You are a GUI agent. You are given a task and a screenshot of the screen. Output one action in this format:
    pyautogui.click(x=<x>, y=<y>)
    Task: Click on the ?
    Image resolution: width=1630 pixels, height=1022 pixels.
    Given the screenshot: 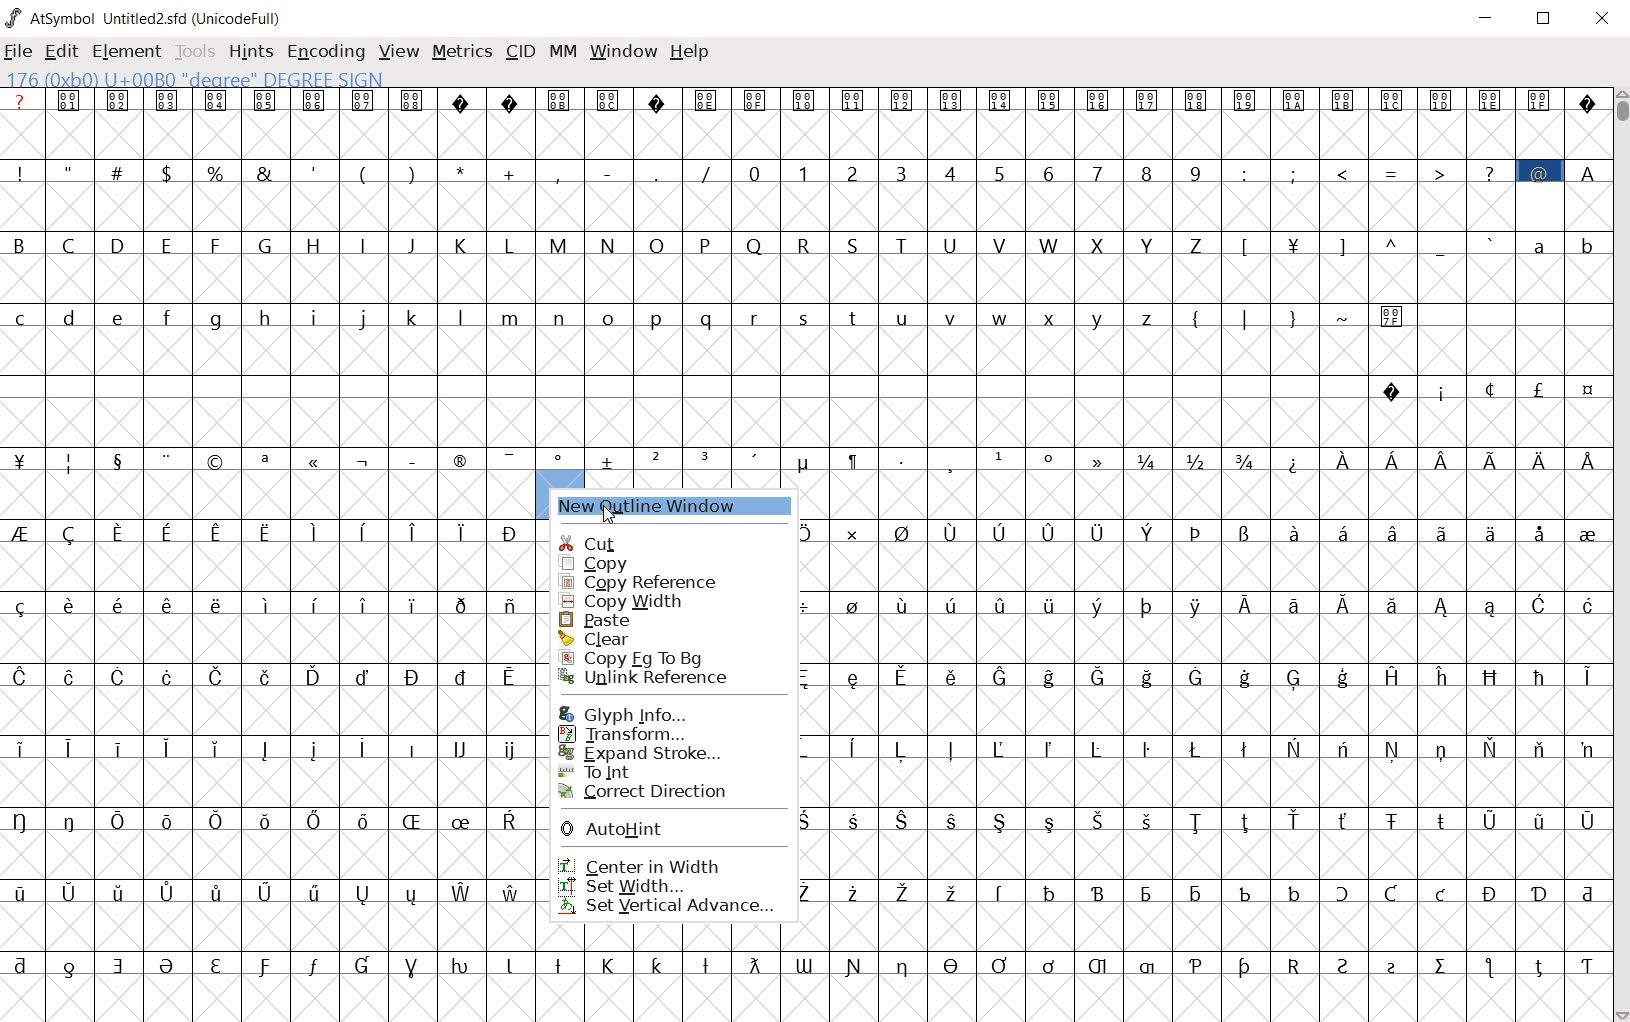 What is the action you would take?
    pyautogui.click(x=20, y=101)
    